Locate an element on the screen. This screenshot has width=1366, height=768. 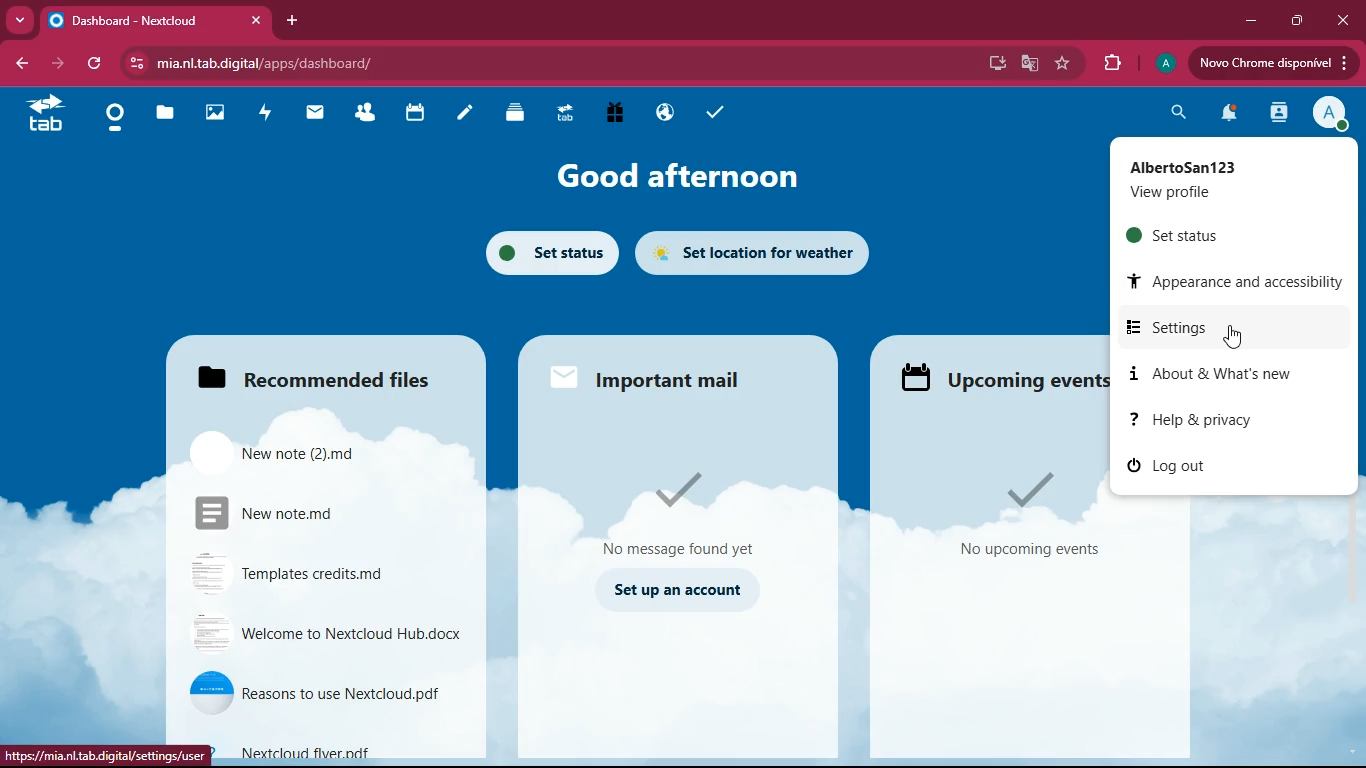
minimize is located at coordinates (1249, 20).